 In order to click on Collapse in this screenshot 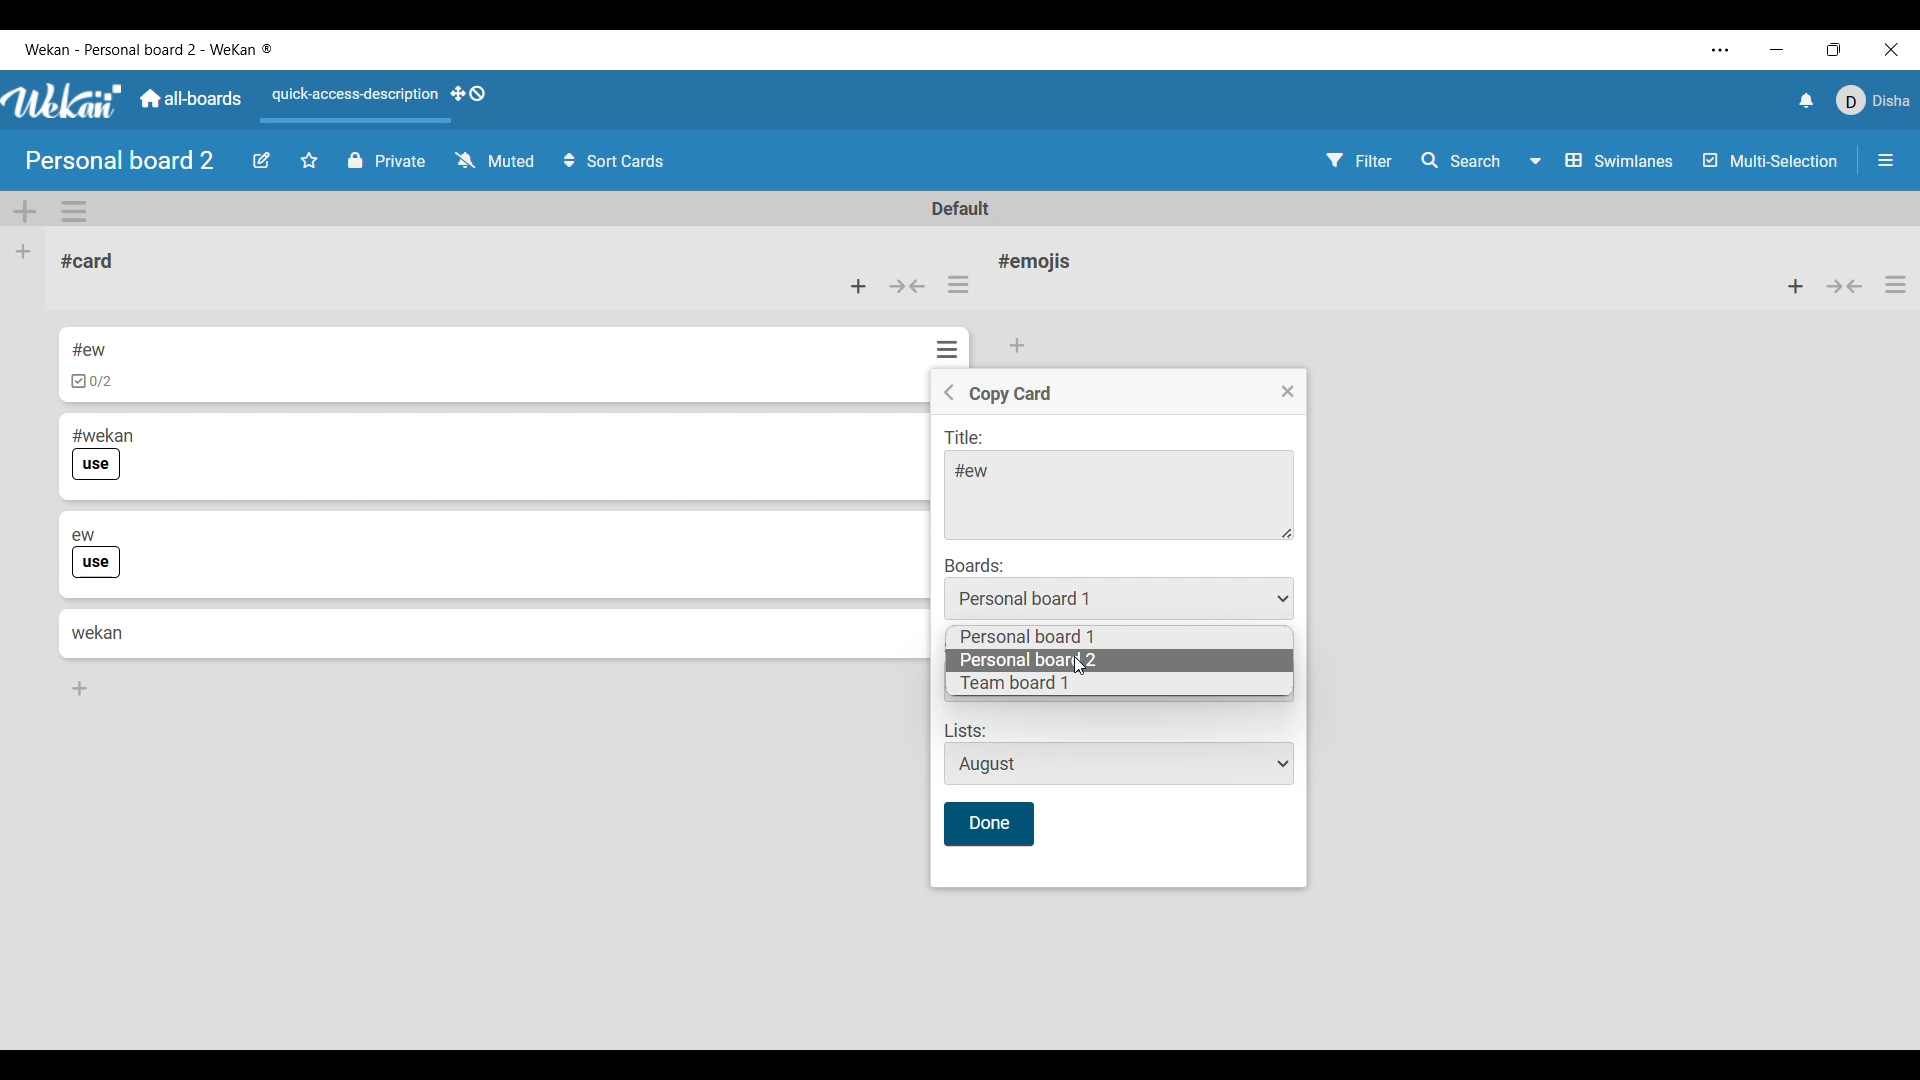, I will do `click(906, 287)`.